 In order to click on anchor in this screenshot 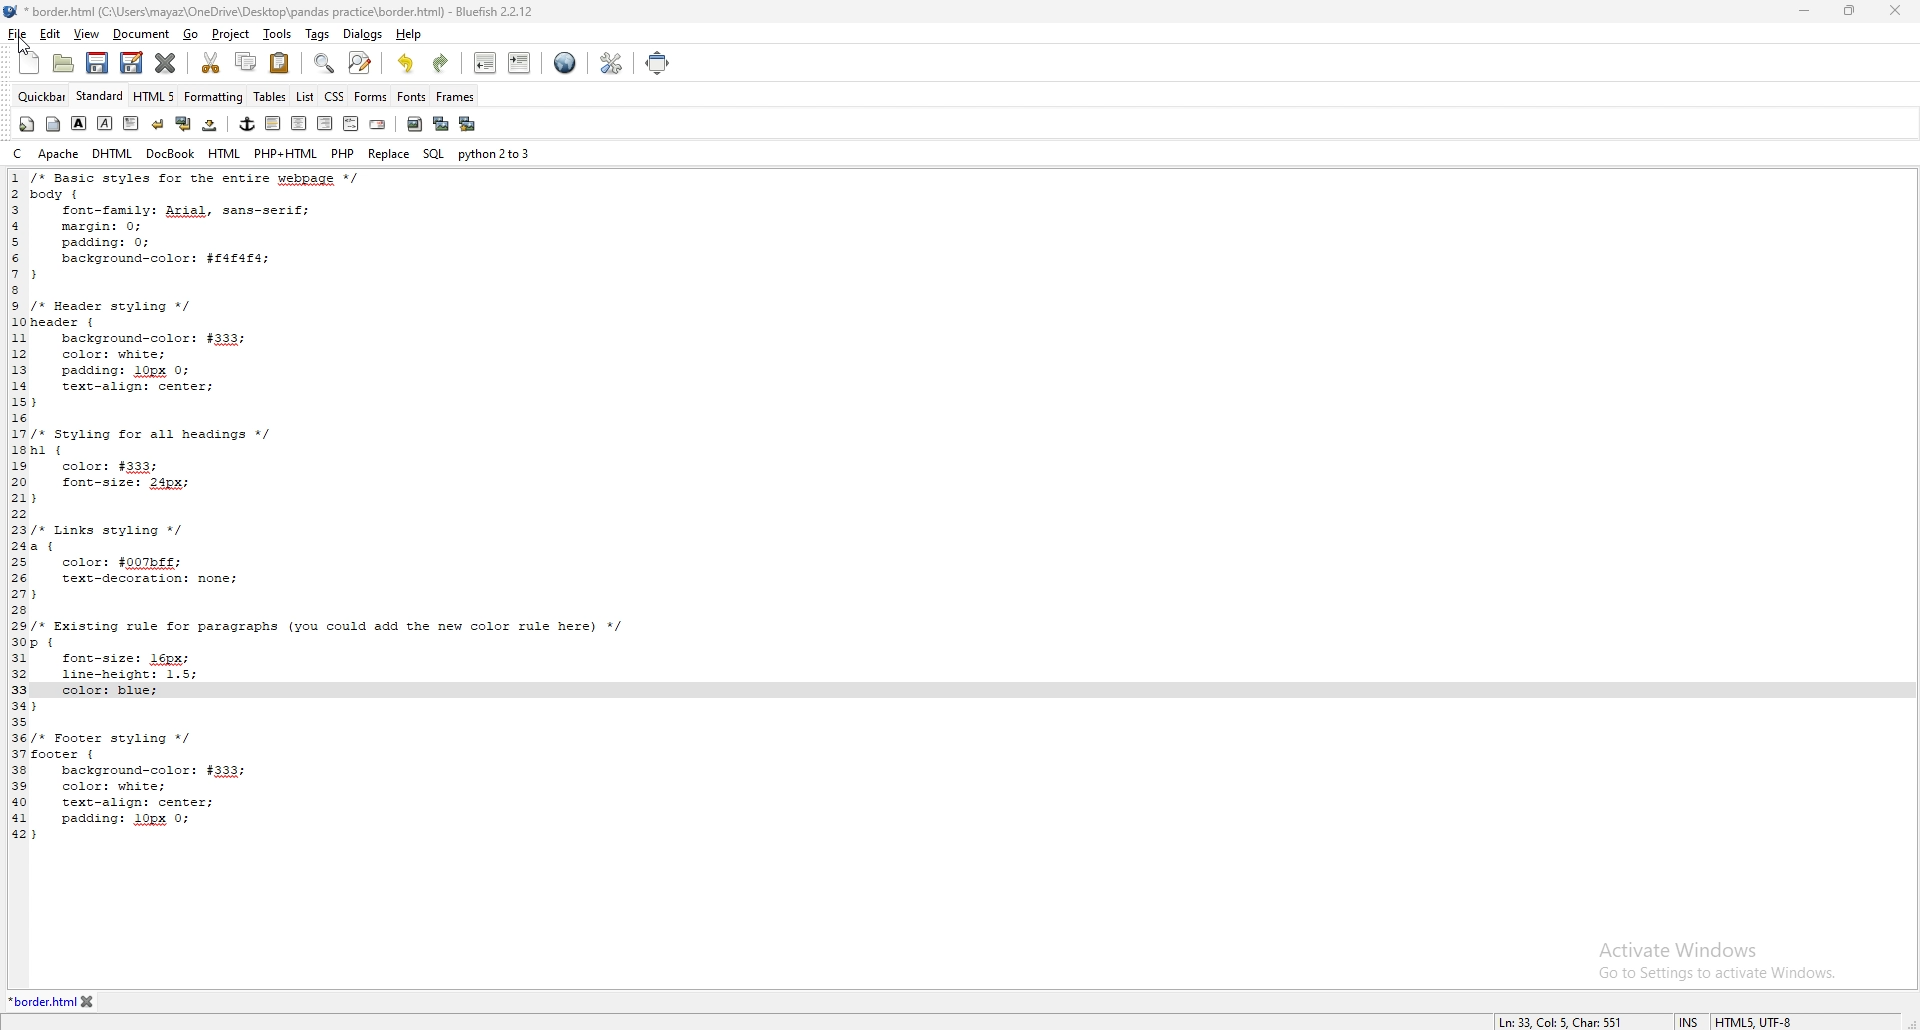, I will do `click(247, 123)`.